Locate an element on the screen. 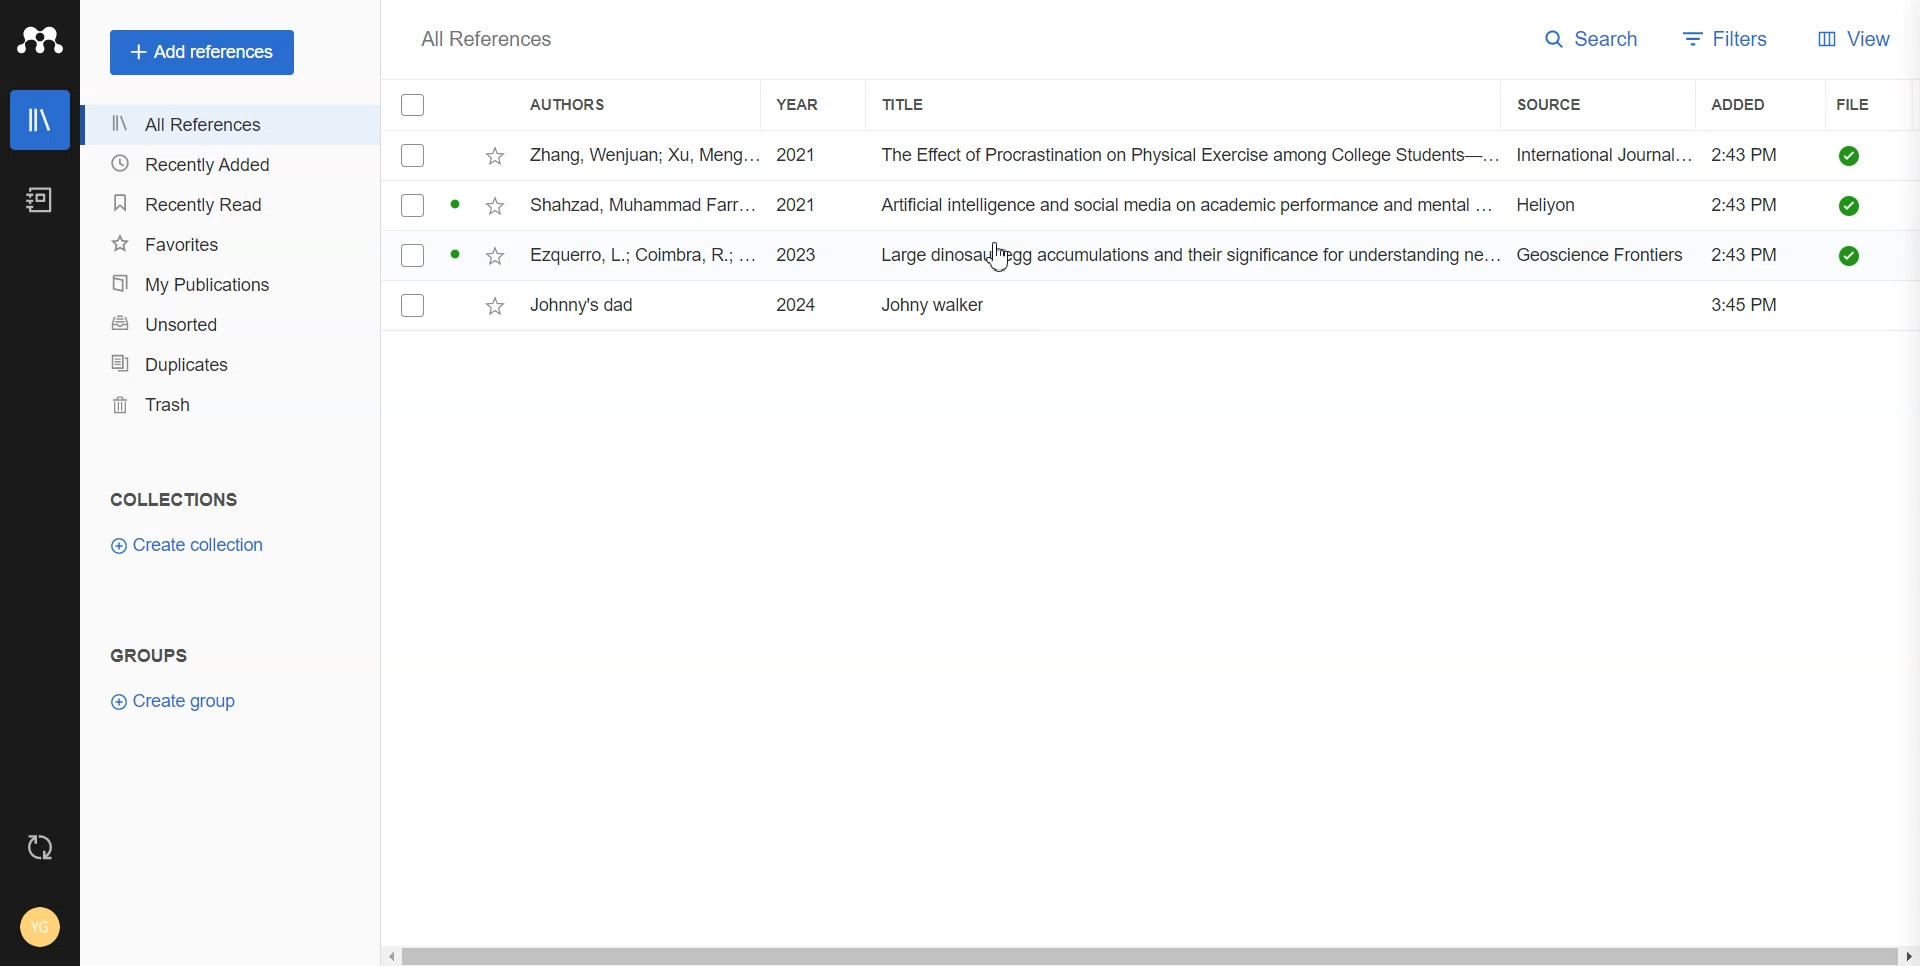  Search is located at coordinates (1594, 40).